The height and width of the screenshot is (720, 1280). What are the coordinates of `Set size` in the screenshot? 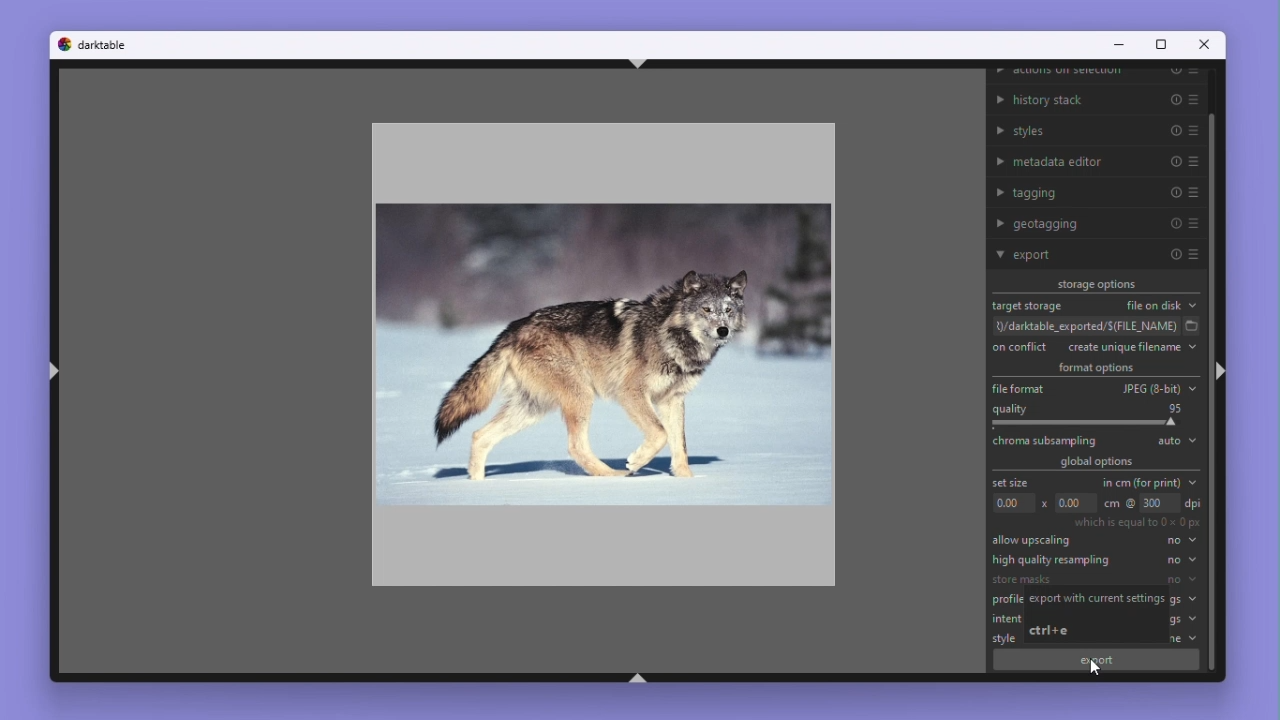 It's located at (1015, 483).